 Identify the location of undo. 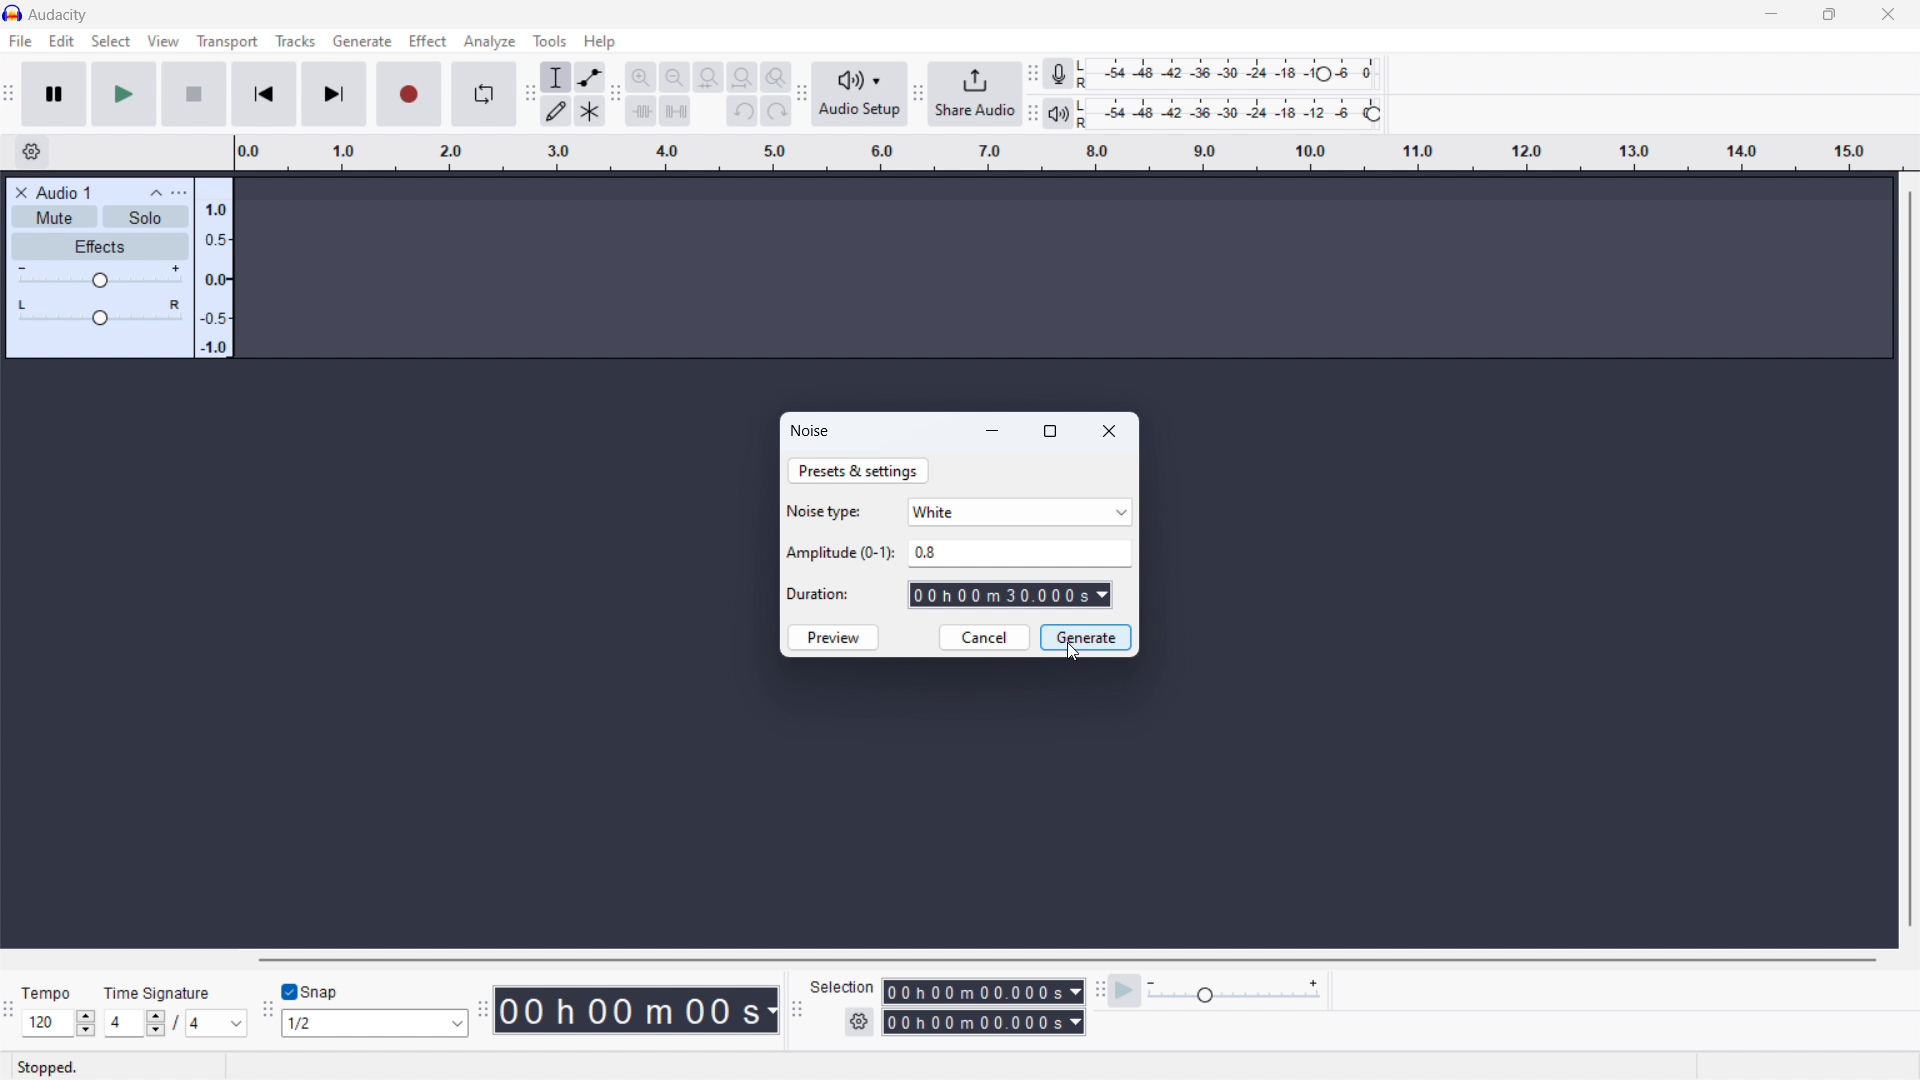
(742, 111).